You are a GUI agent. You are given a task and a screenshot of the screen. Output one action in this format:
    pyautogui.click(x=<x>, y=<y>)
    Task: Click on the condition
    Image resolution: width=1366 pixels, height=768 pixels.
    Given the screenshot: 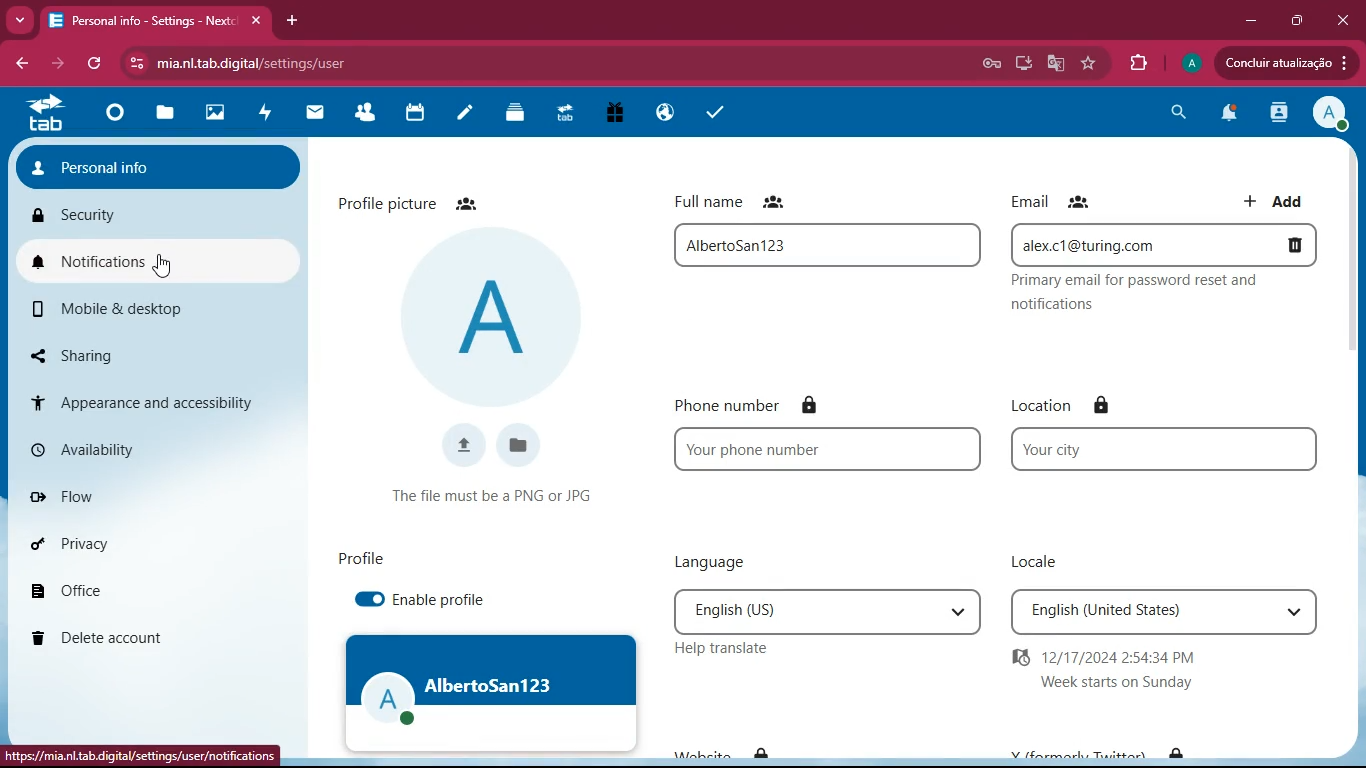 What is the action you would take?
    pyautogui.click(x=496, y=493)
    